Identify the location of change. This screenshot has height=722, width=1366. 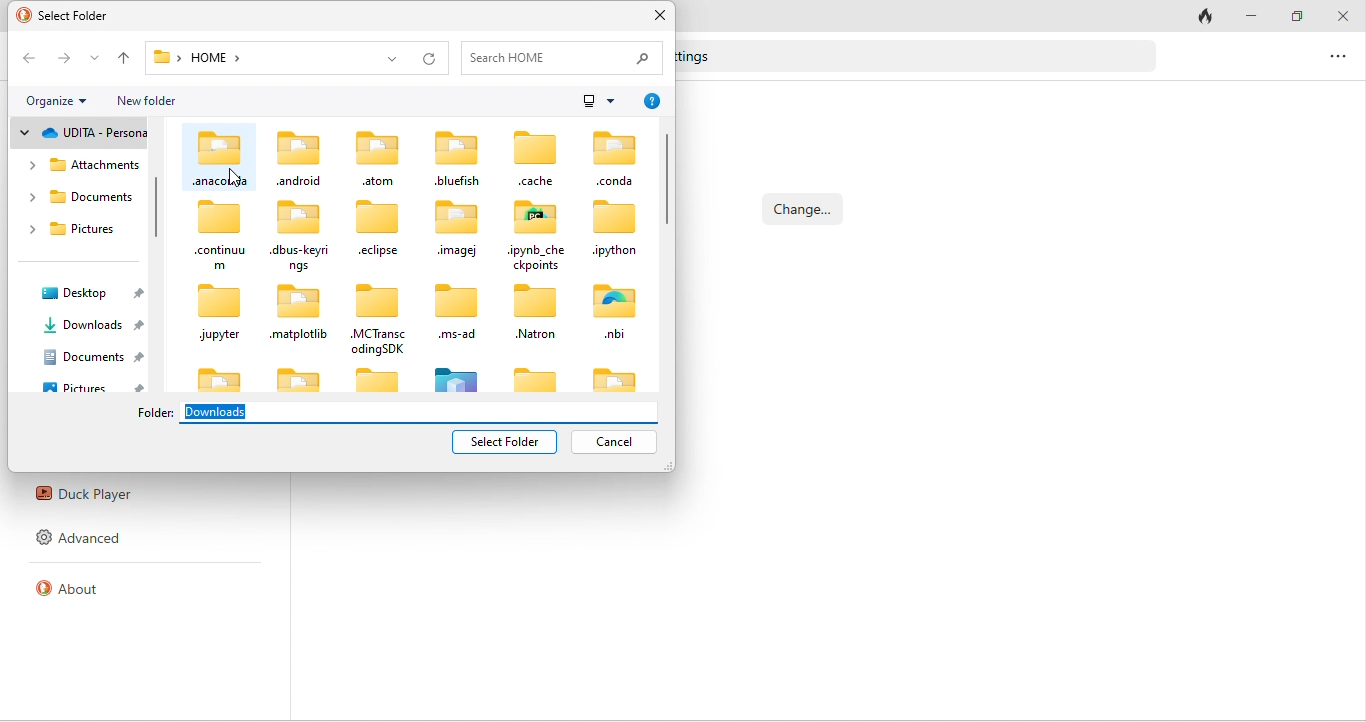
(805, 209).